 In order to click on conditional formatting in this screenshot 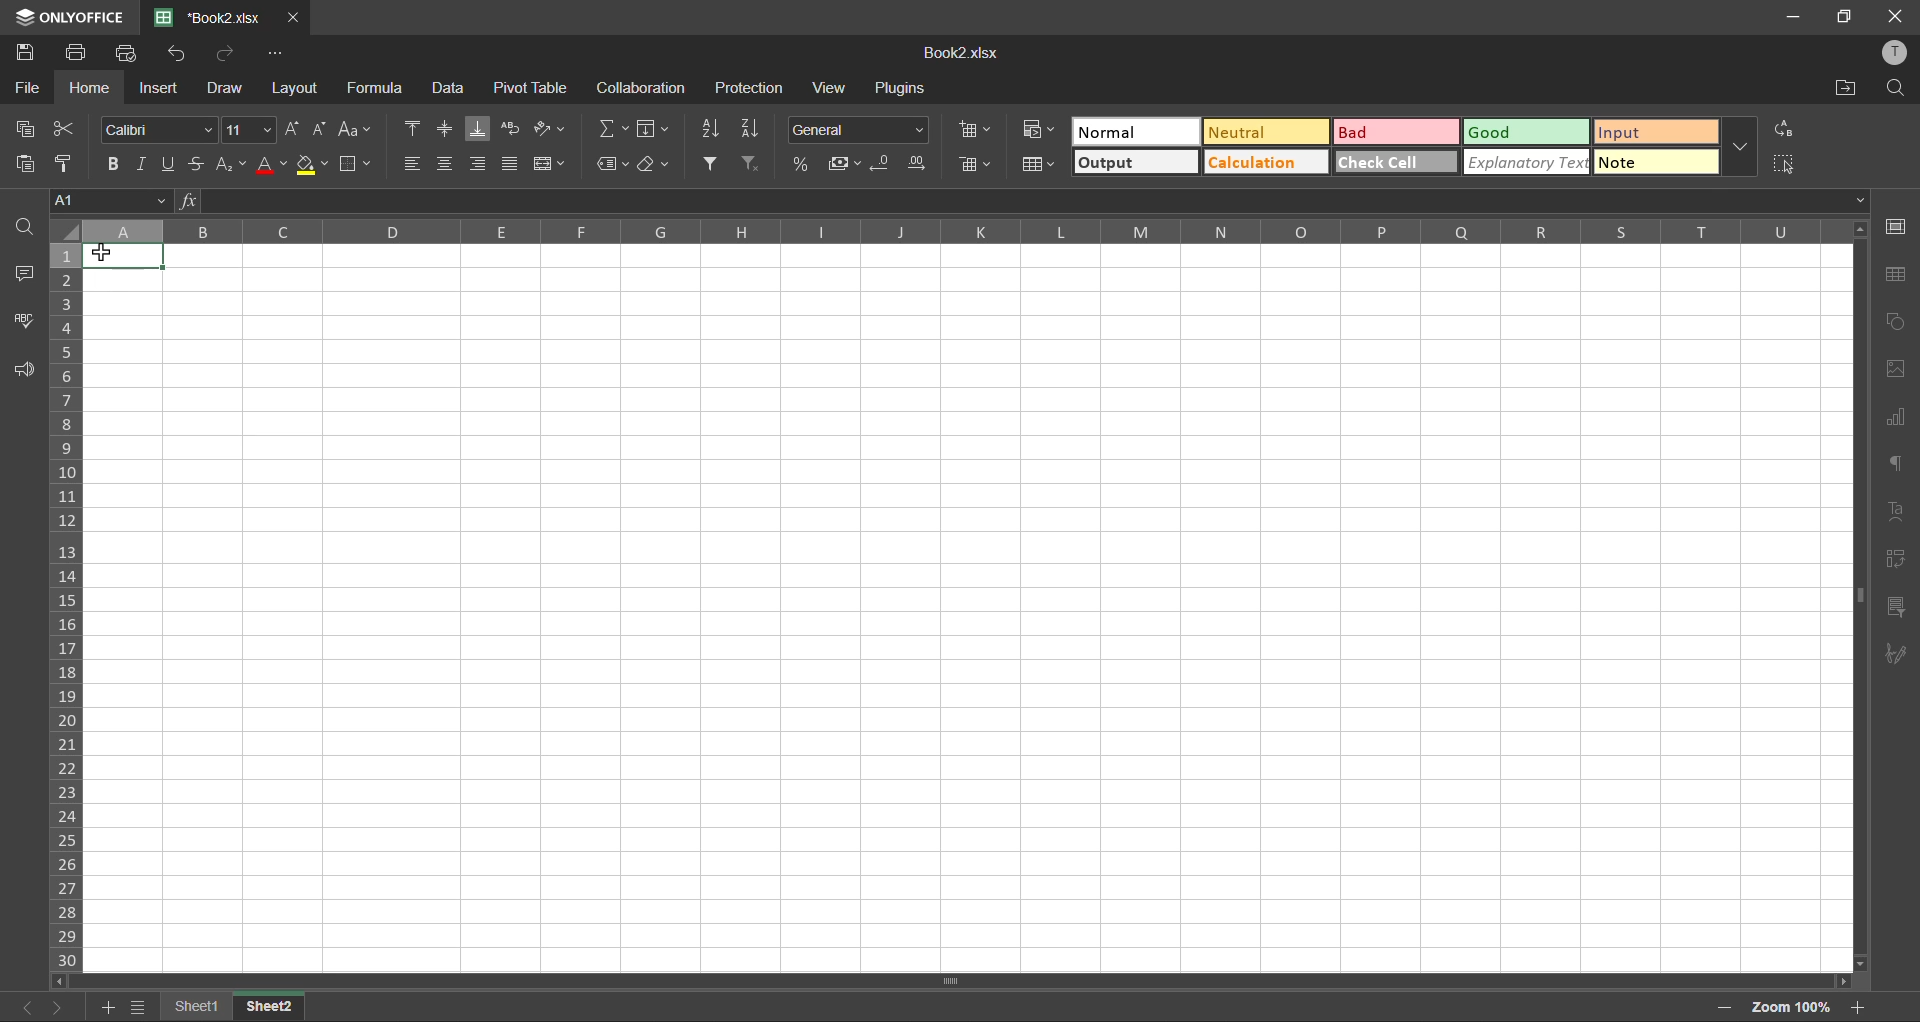, I will do `click(1044, 128)`.